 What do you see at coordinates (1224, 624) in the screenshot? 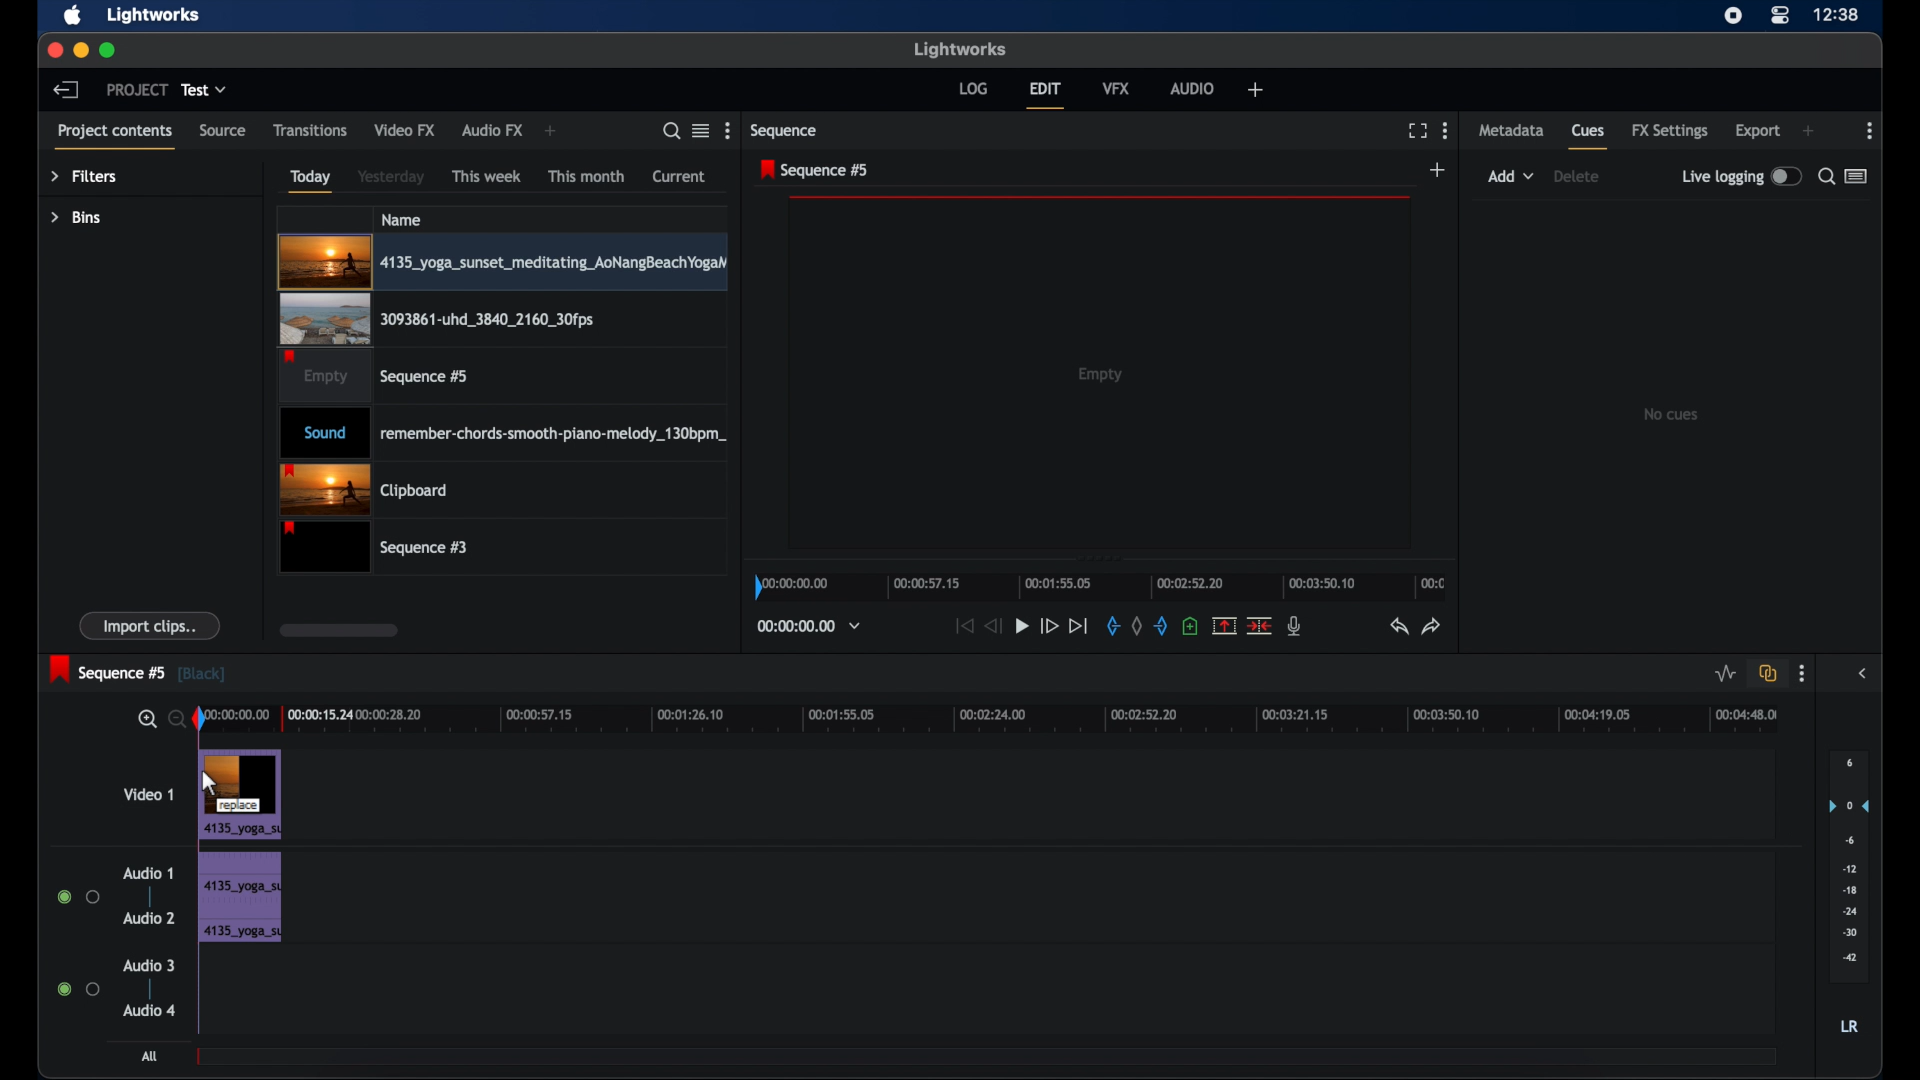
I see `` at bounding box center [1224, 624].